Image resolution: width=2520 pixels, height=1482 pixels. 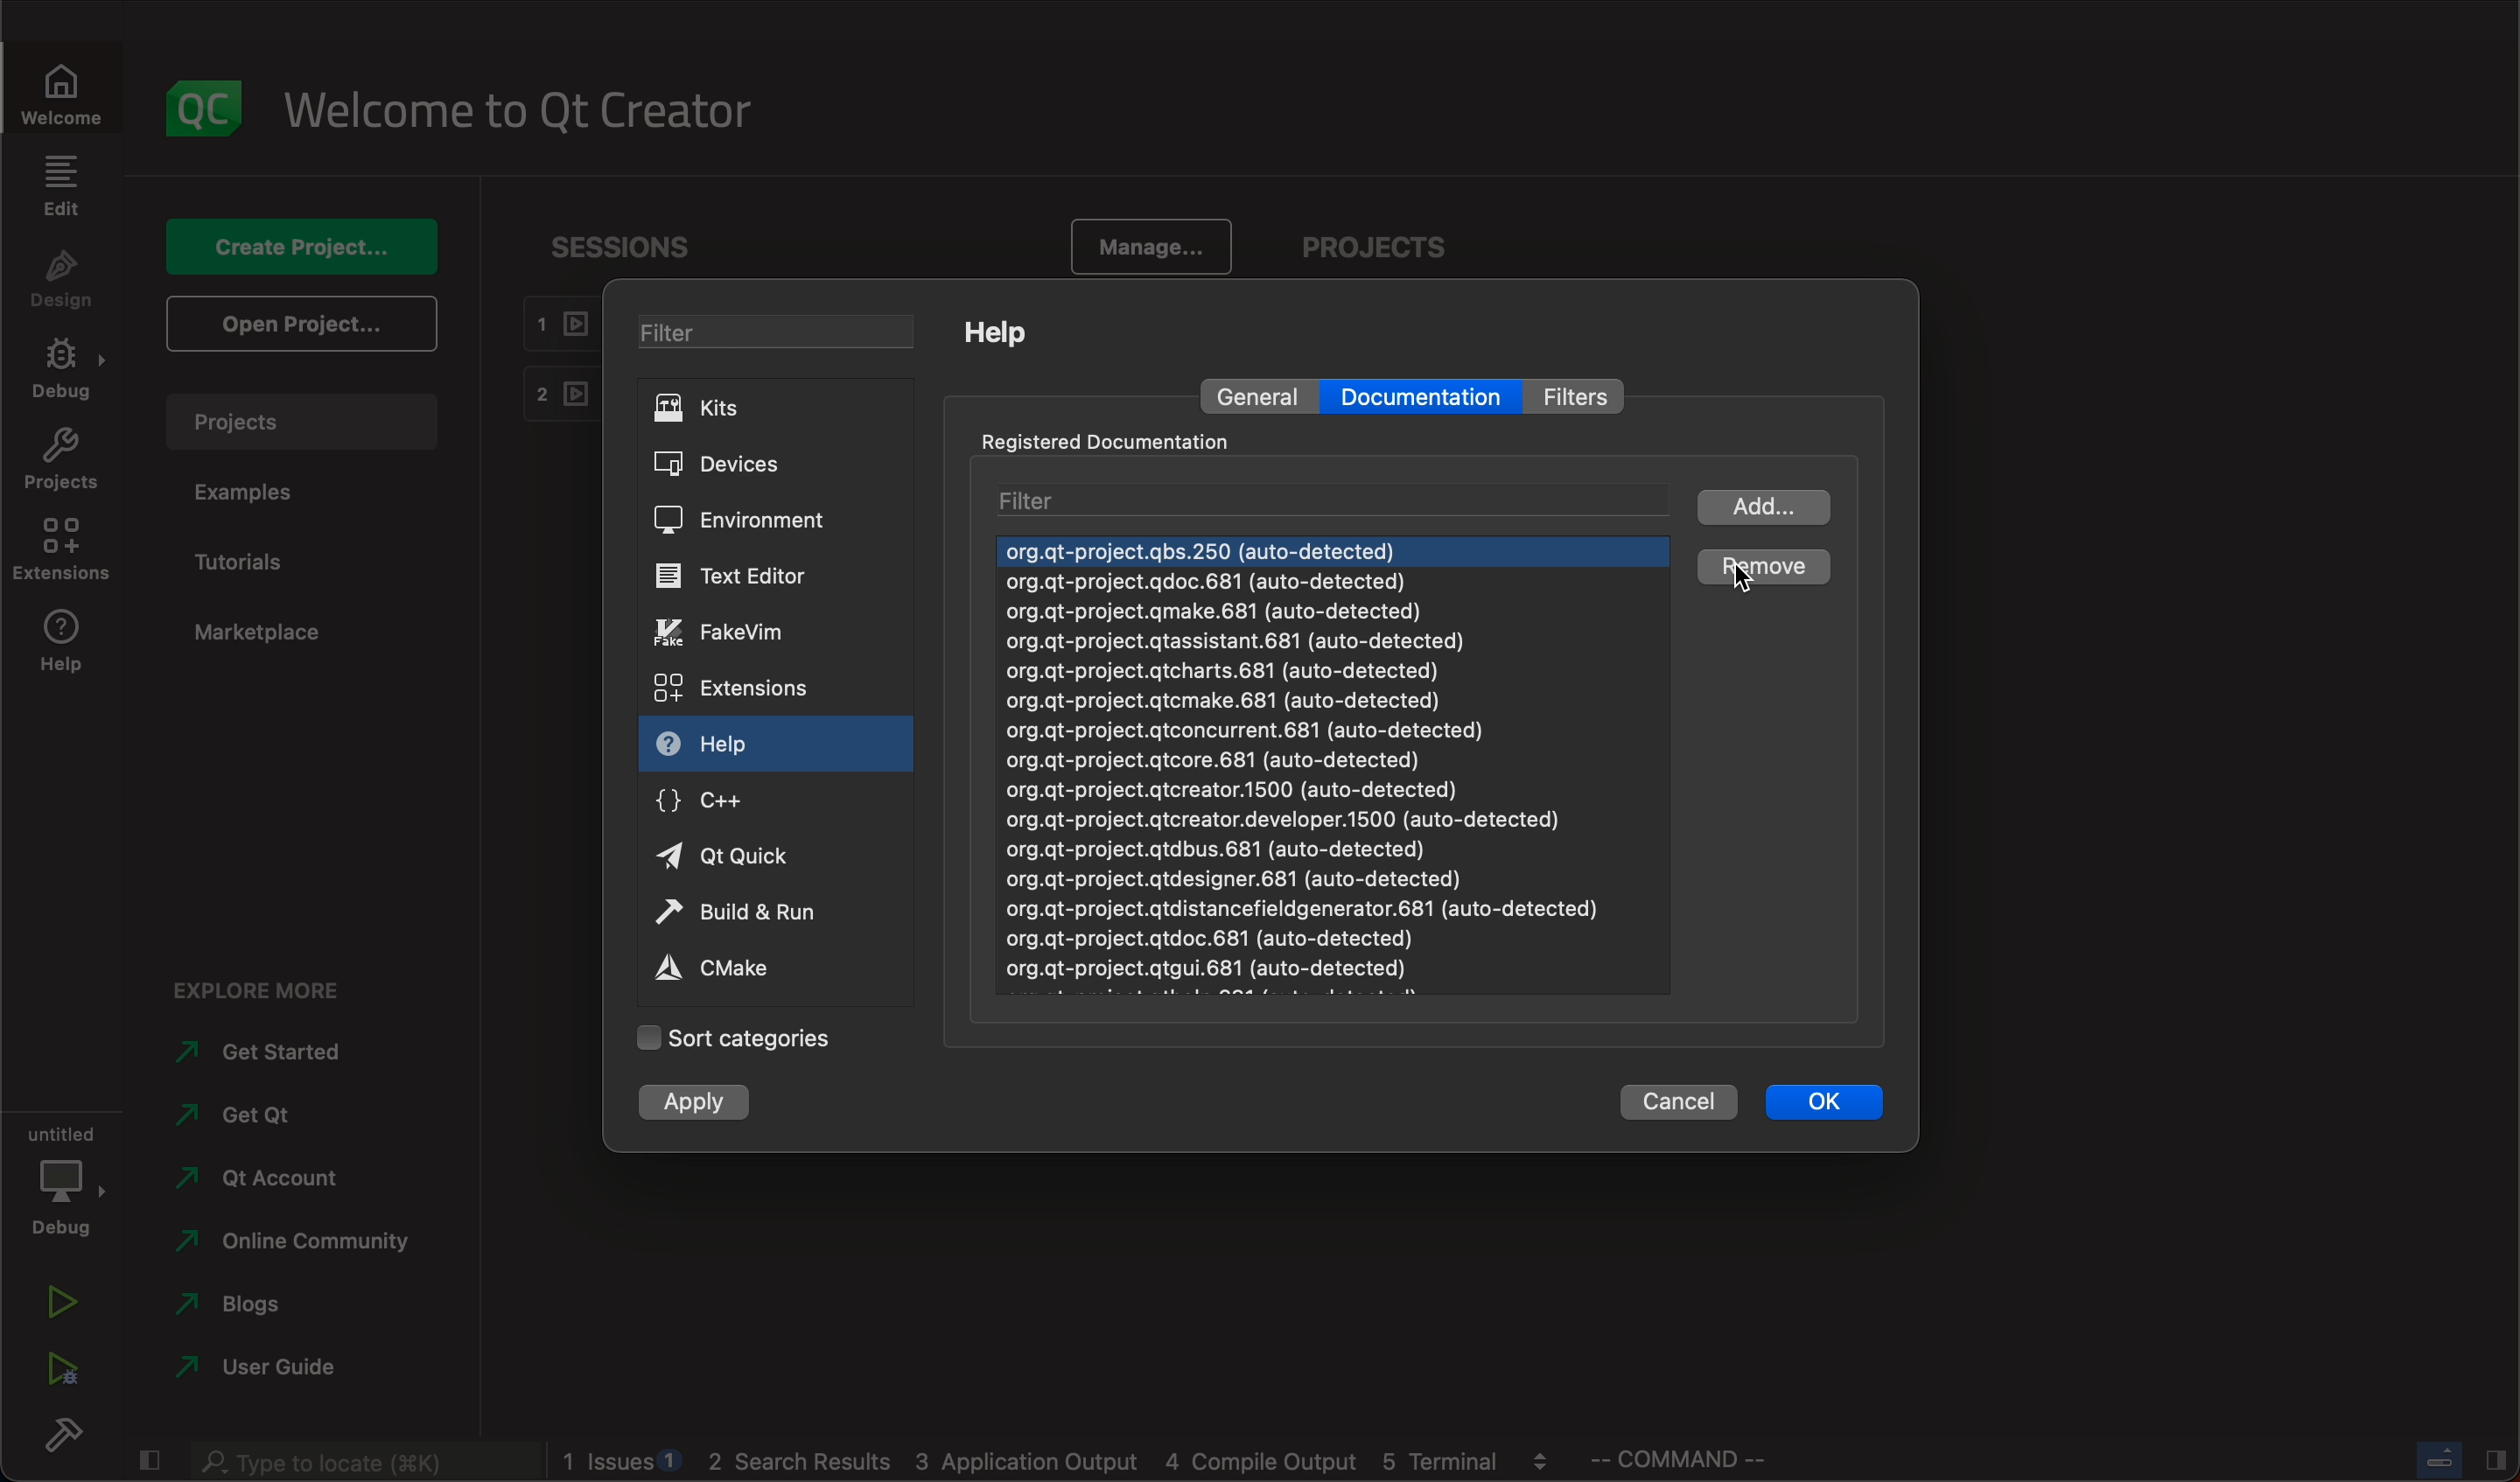 I want to click on create, so click(x=305, y=247).